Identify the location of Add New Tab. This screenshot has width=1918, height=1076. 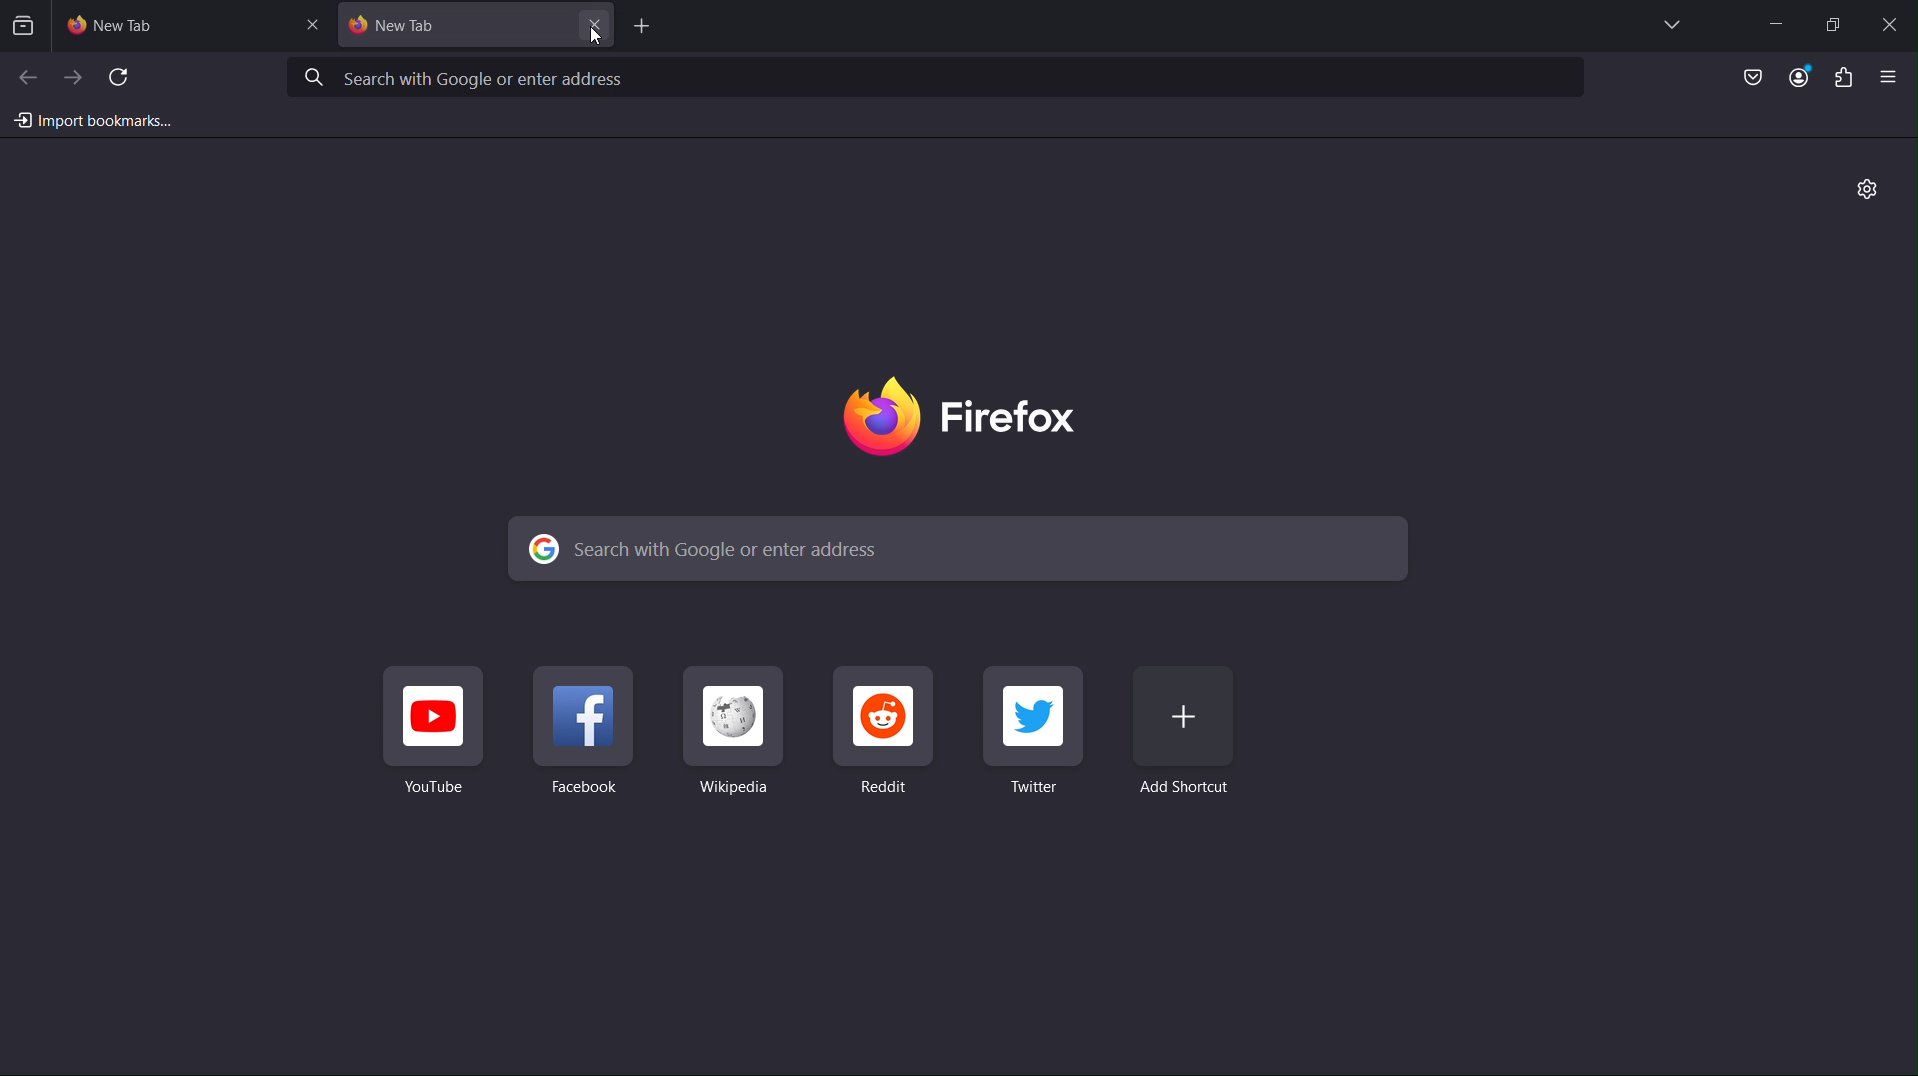
(648, 25).